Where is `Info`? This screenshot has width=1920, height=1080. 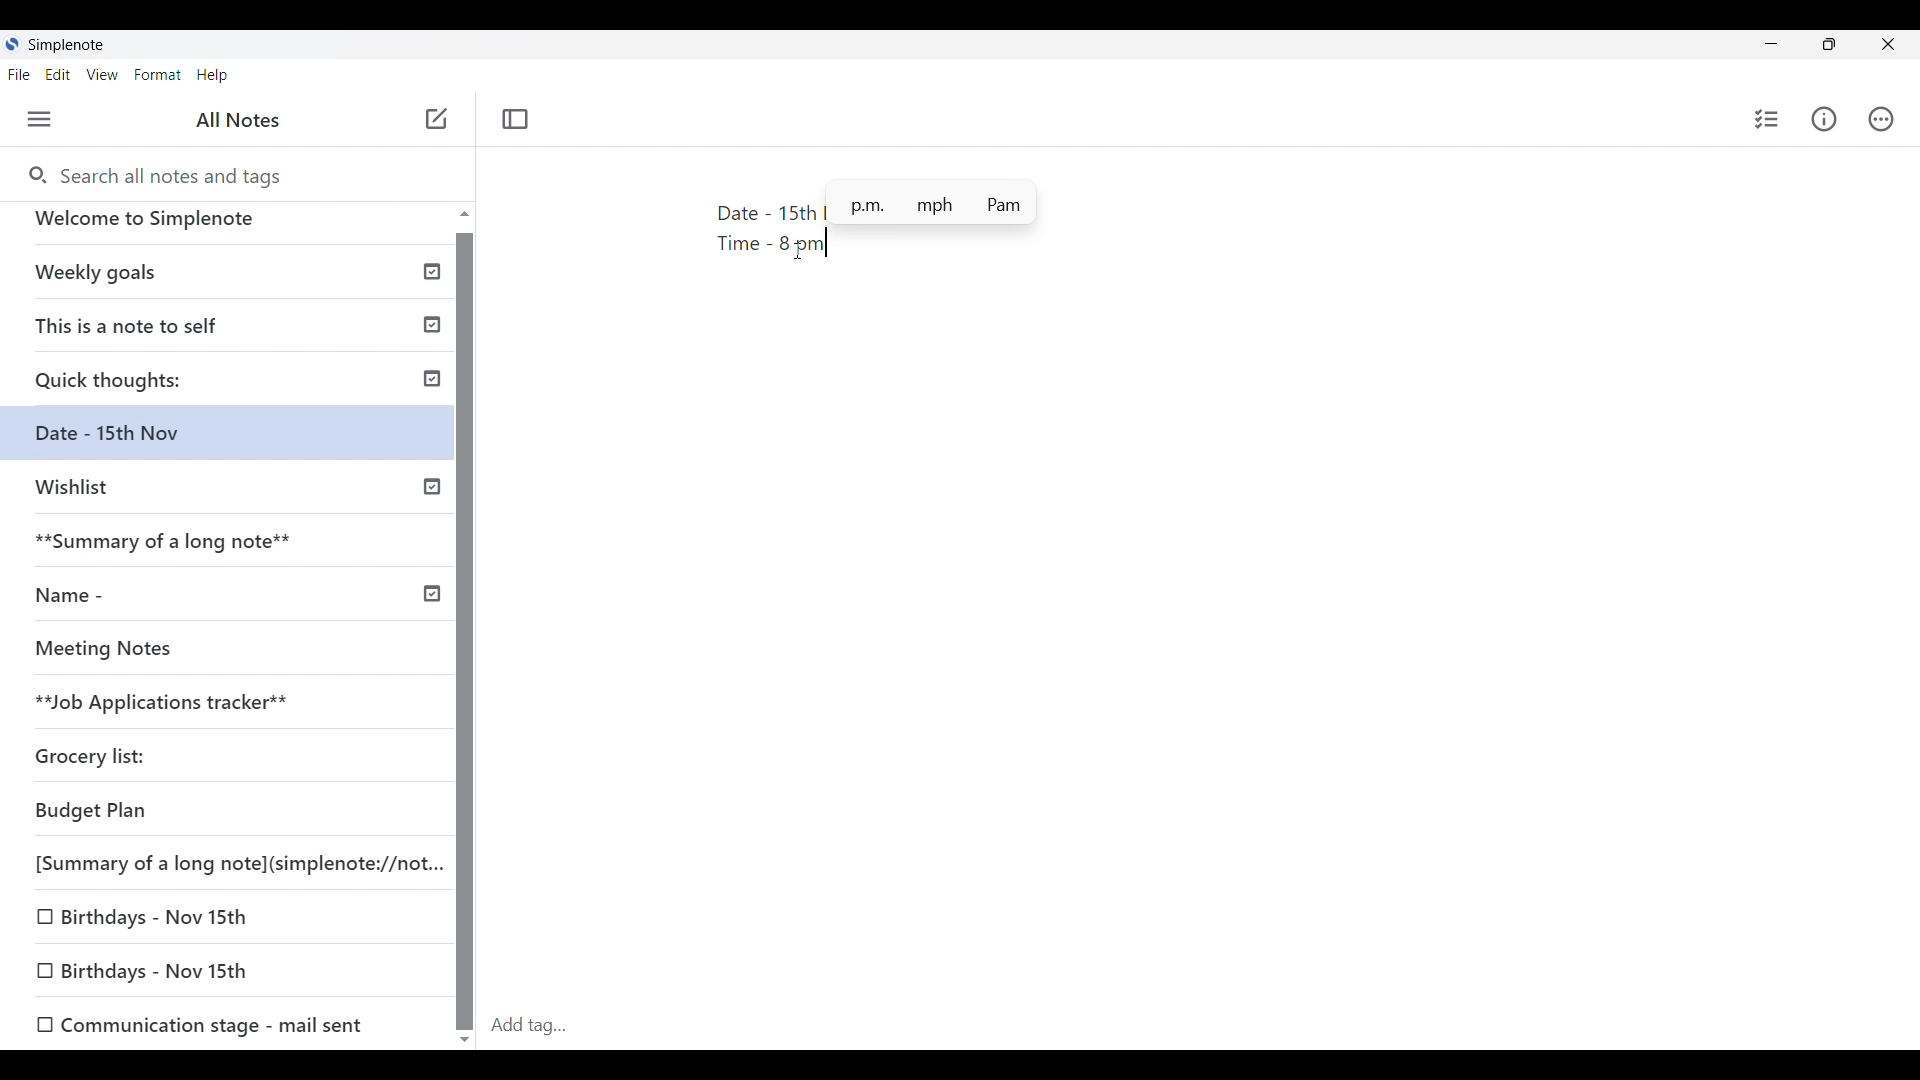 Info is located at coordinates (1824, 119).